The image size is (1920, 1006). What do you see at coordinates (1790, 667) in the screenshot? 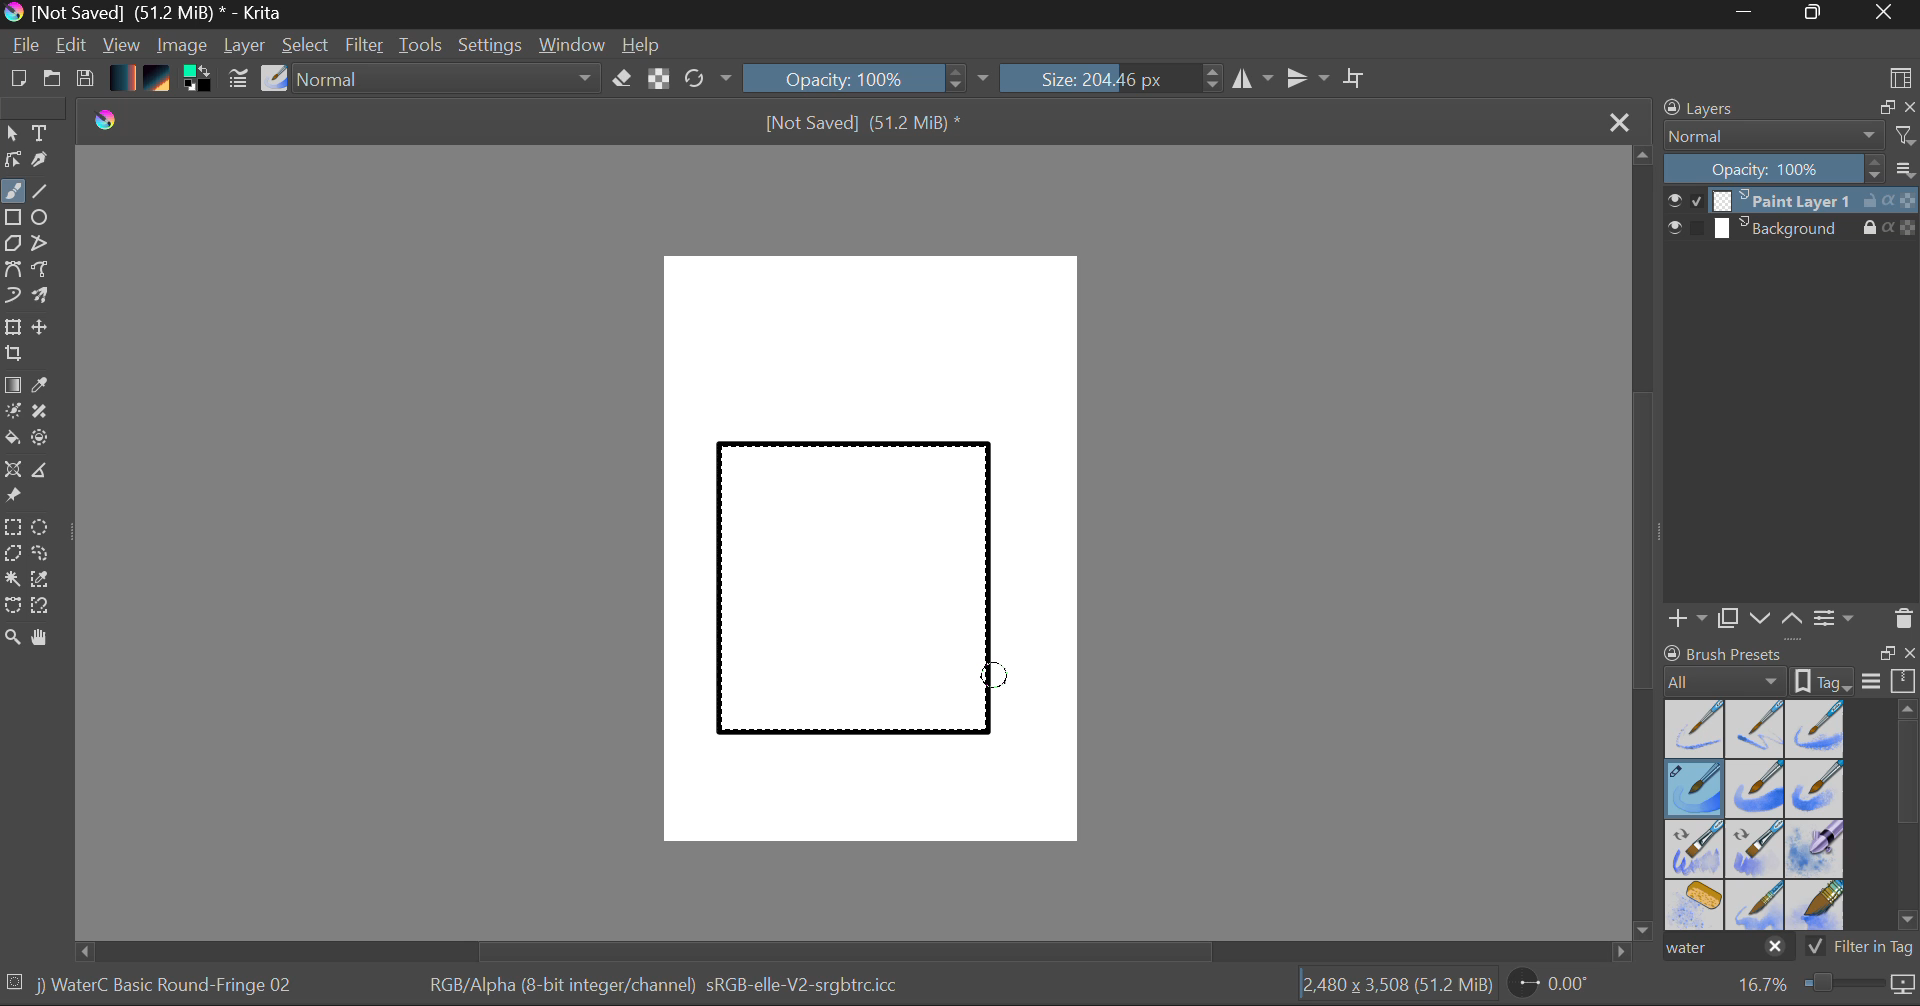
I see `Brush presets docket` at bounding box center [1790, 667].